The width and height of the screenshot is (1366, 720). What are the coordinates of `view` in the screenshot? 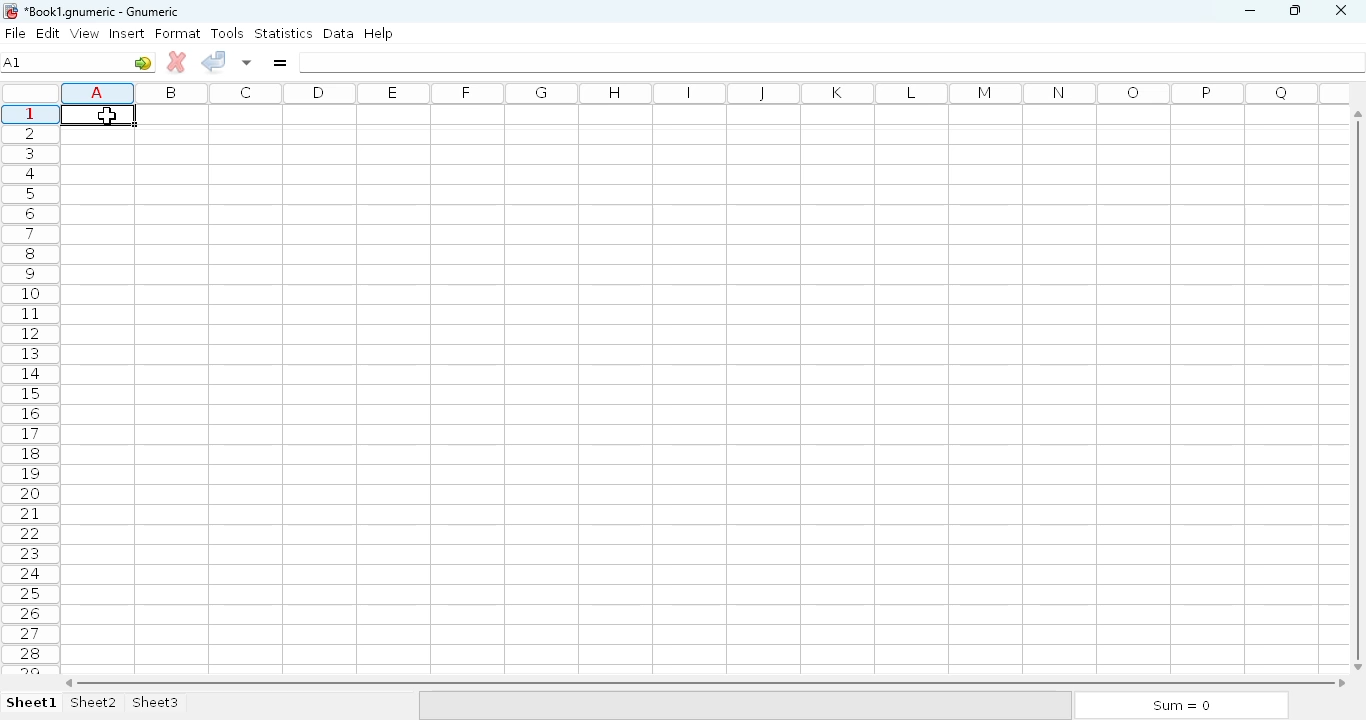 It's located at (85, 33).